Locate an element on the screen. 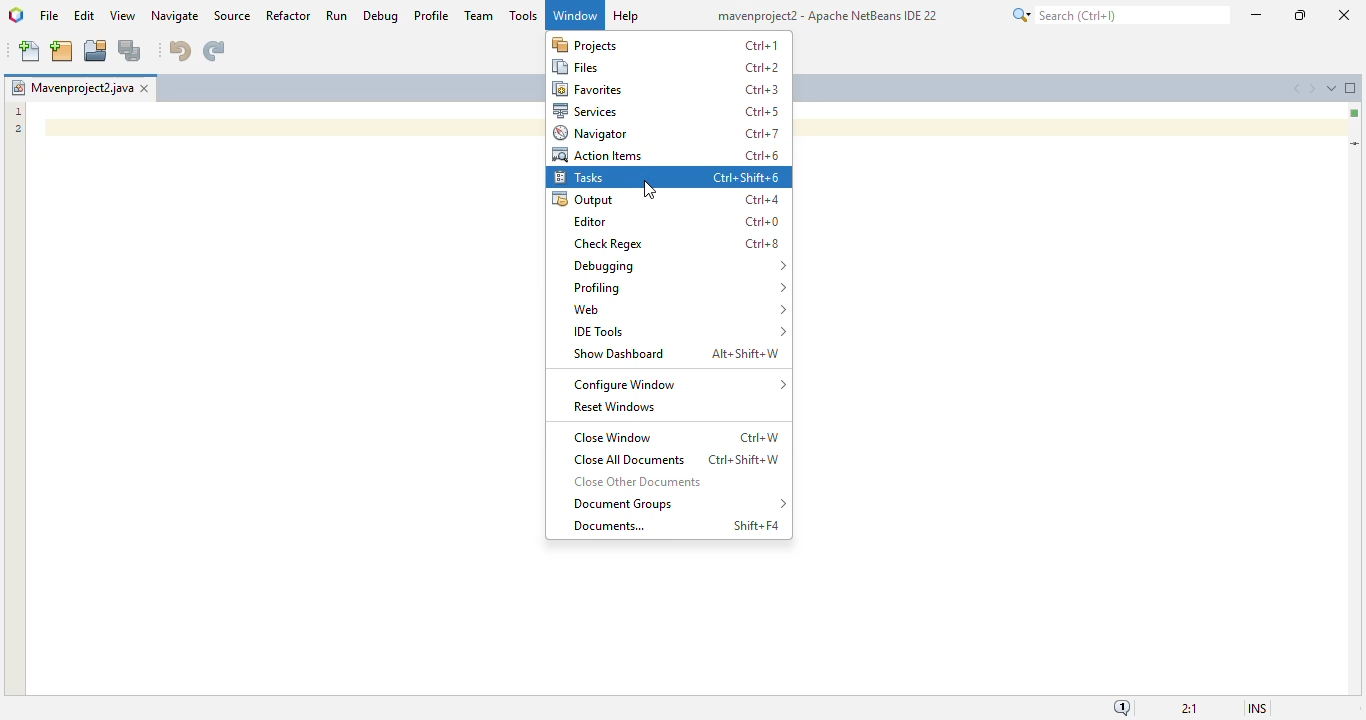 This screenshot has height=720, width=1366. magnification ratio is located at coordinates (1189, 707).